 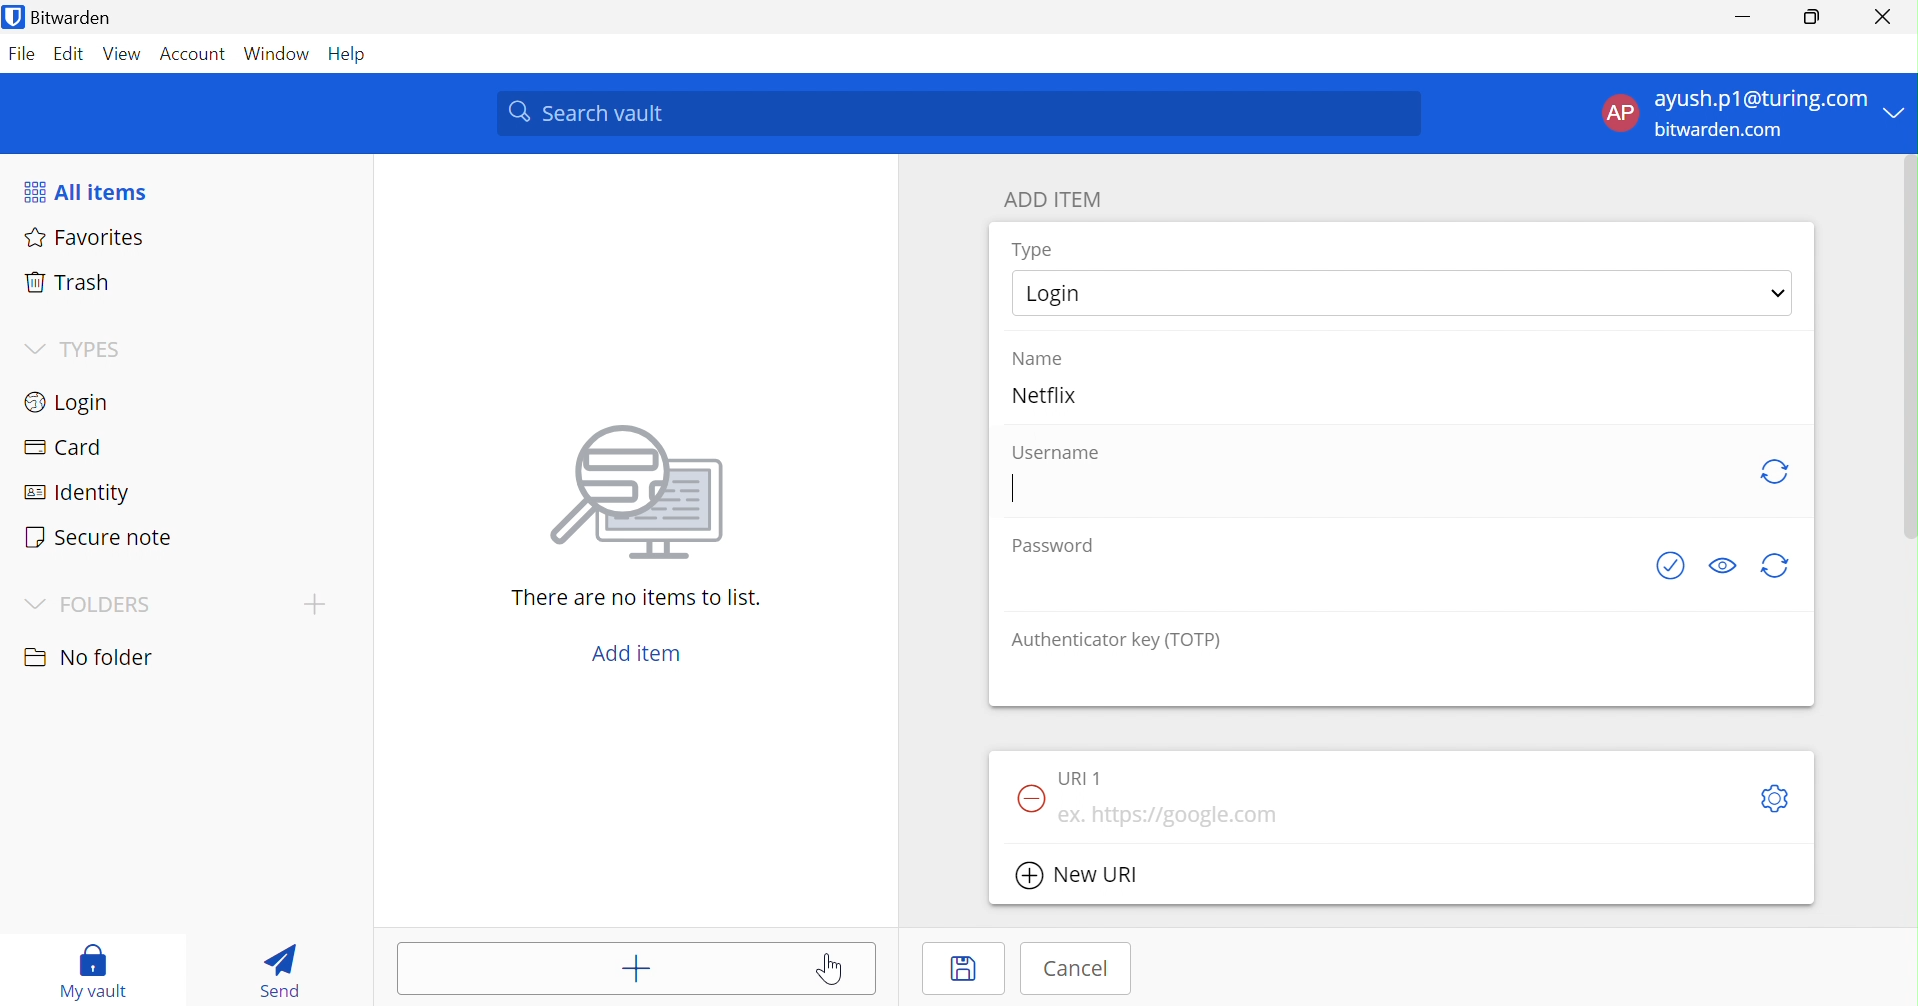 I want to click on Add folder, so click(x=315, y=605).